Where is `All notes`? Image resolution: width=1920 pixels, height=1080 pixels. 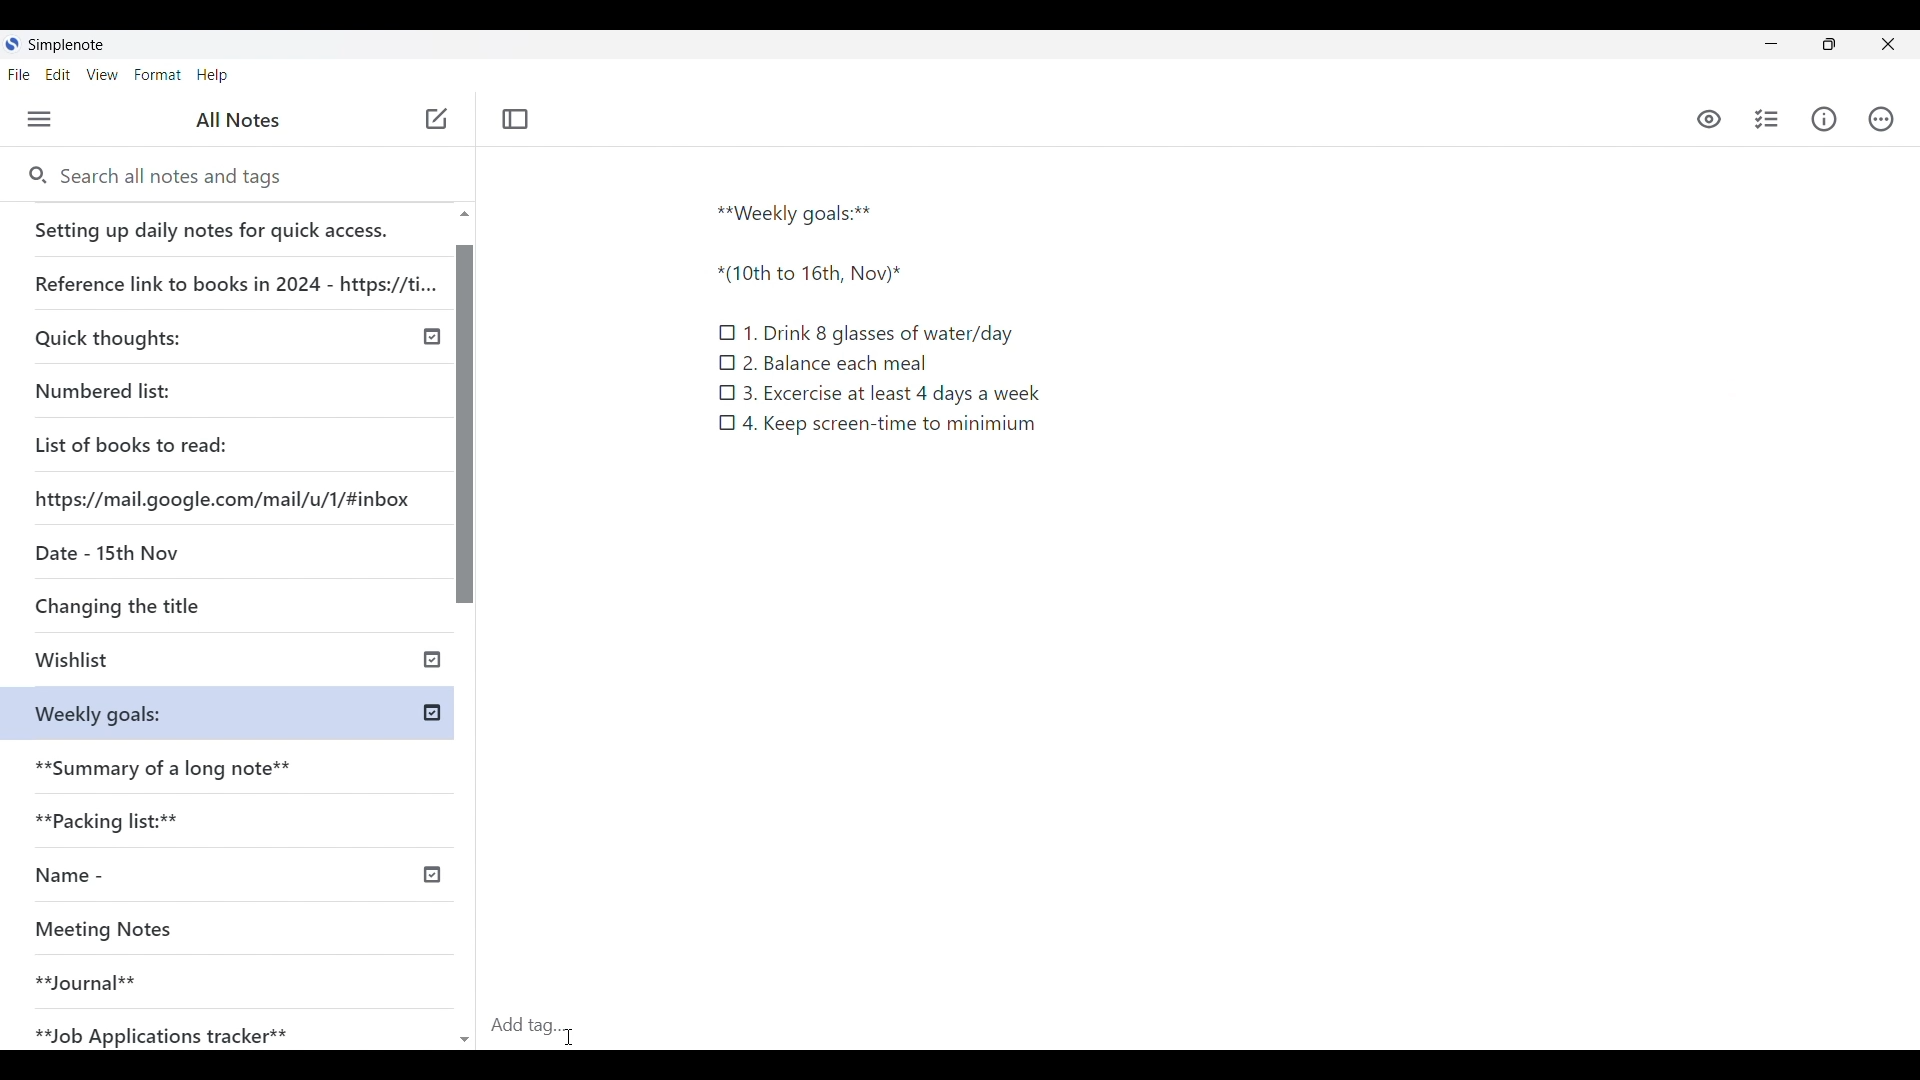 All notes is located at coordinates (238, 120).